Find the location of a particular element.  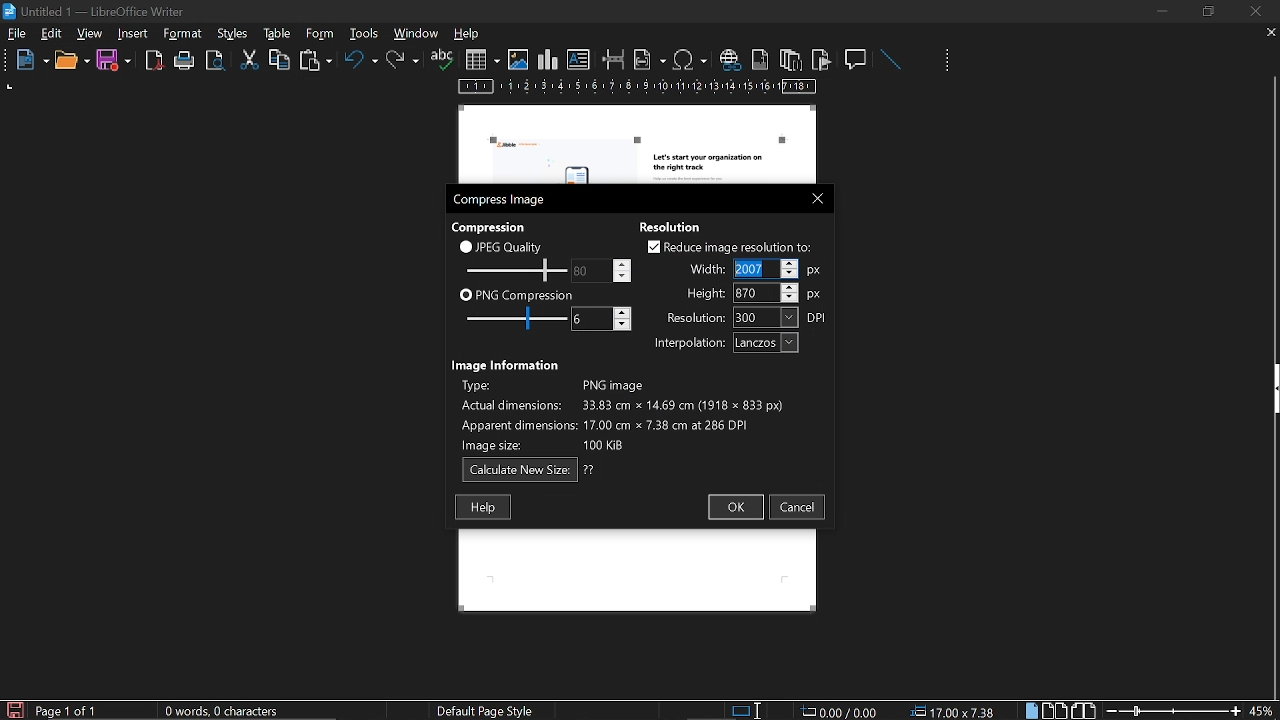

reduce image resolution is located at coordinates (730, 247).